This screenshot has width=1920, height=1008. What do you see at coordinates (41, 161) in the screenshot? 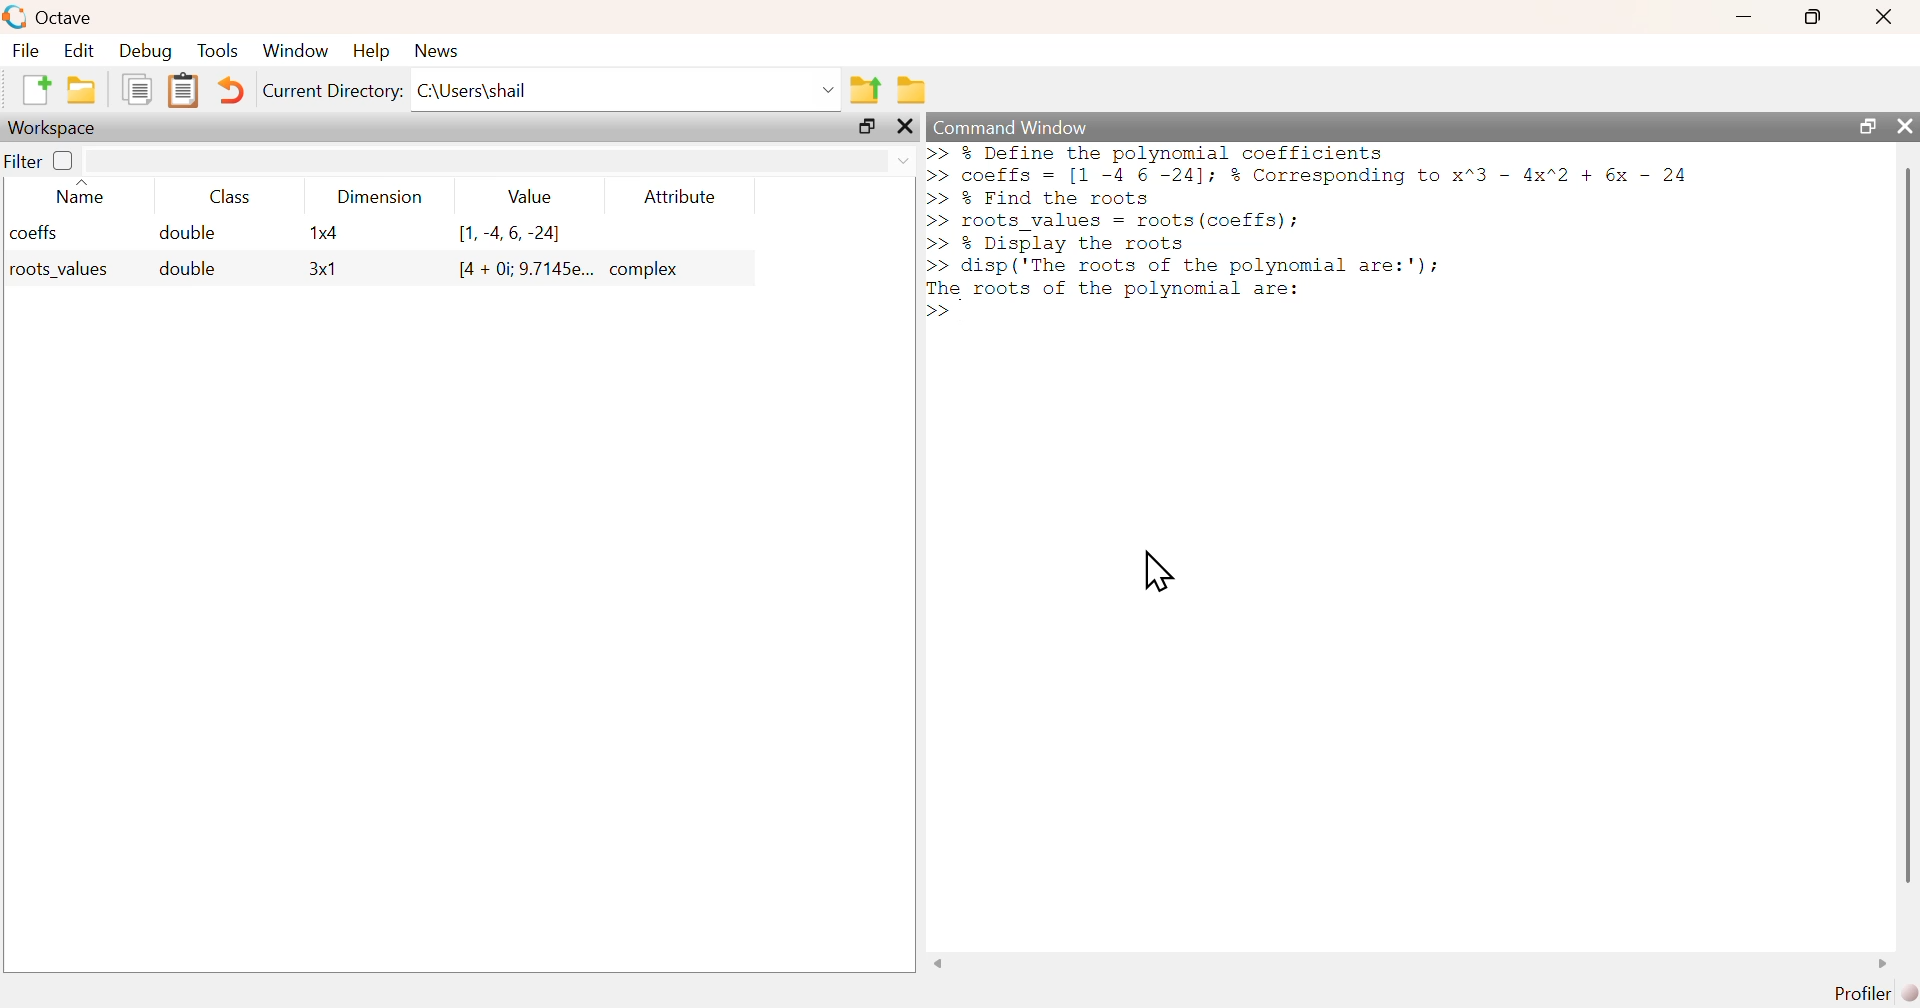
I see `Filter` at bounding box center [41, 161].